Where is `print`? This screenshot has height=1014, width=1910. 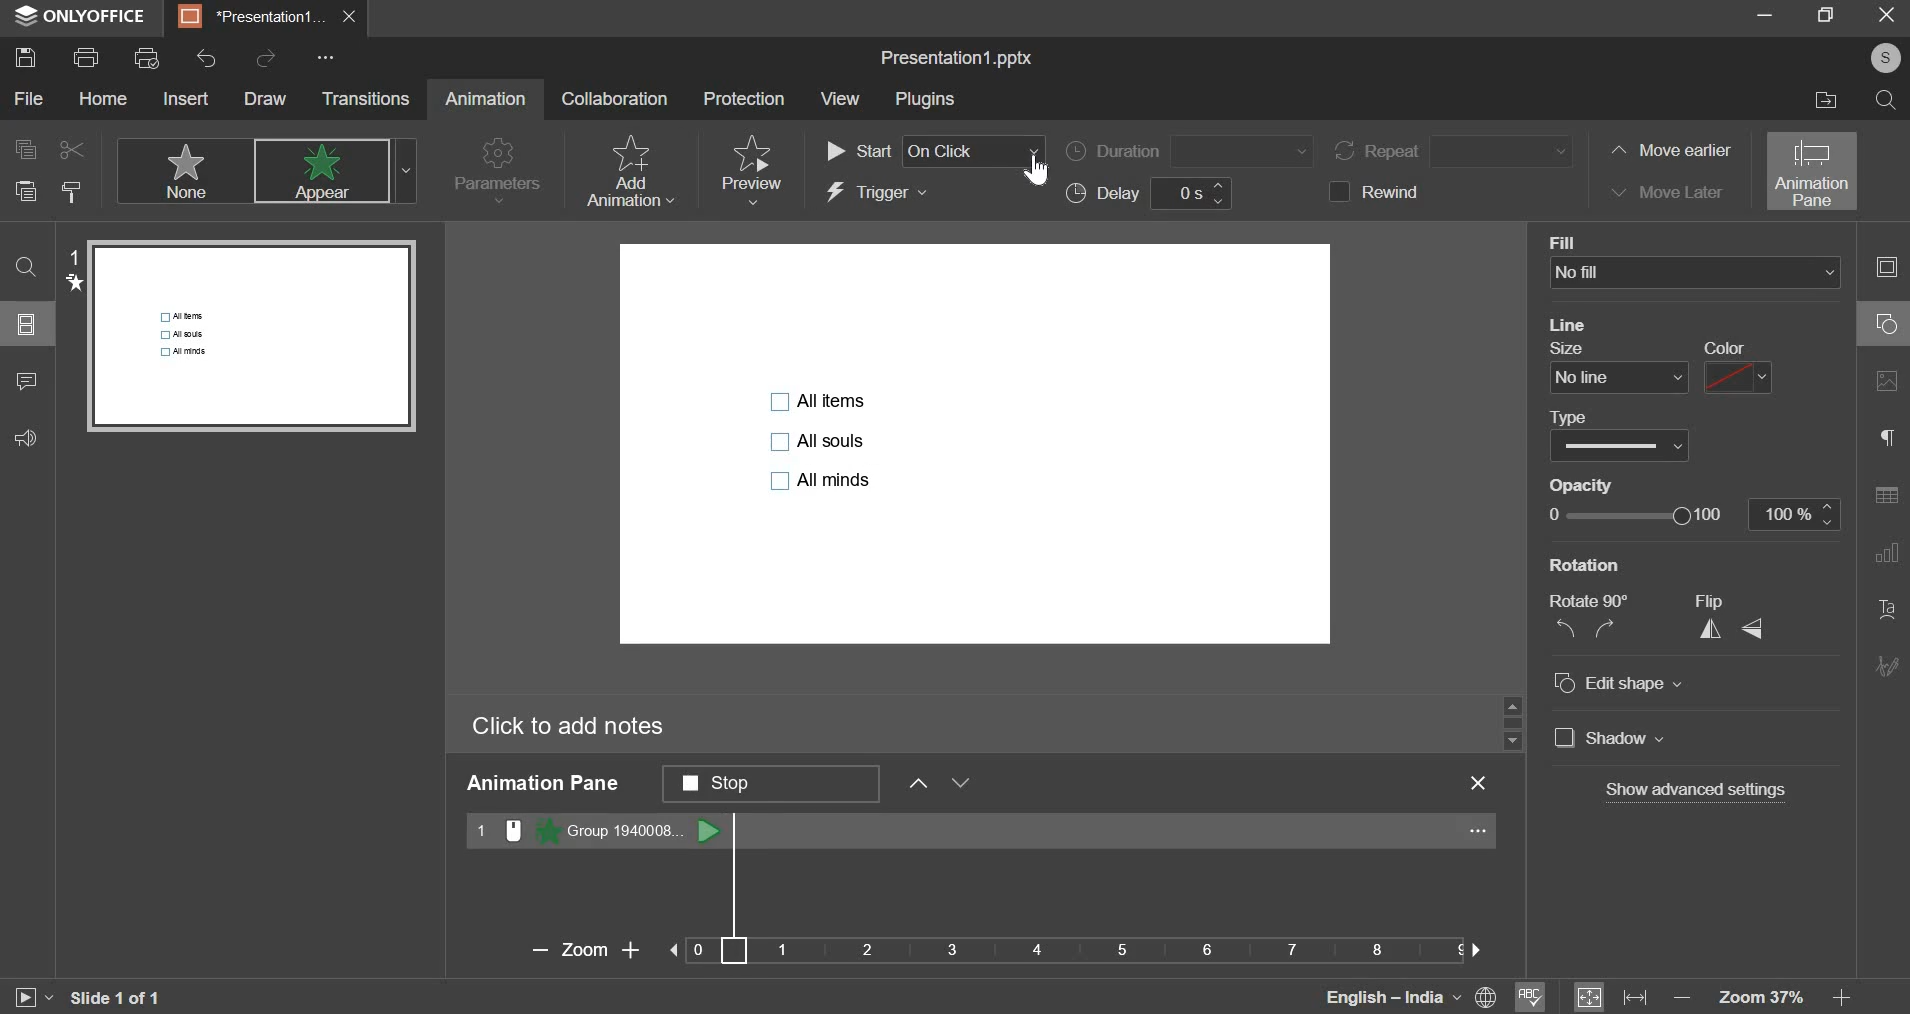
print is located at coordinates (86, 56).